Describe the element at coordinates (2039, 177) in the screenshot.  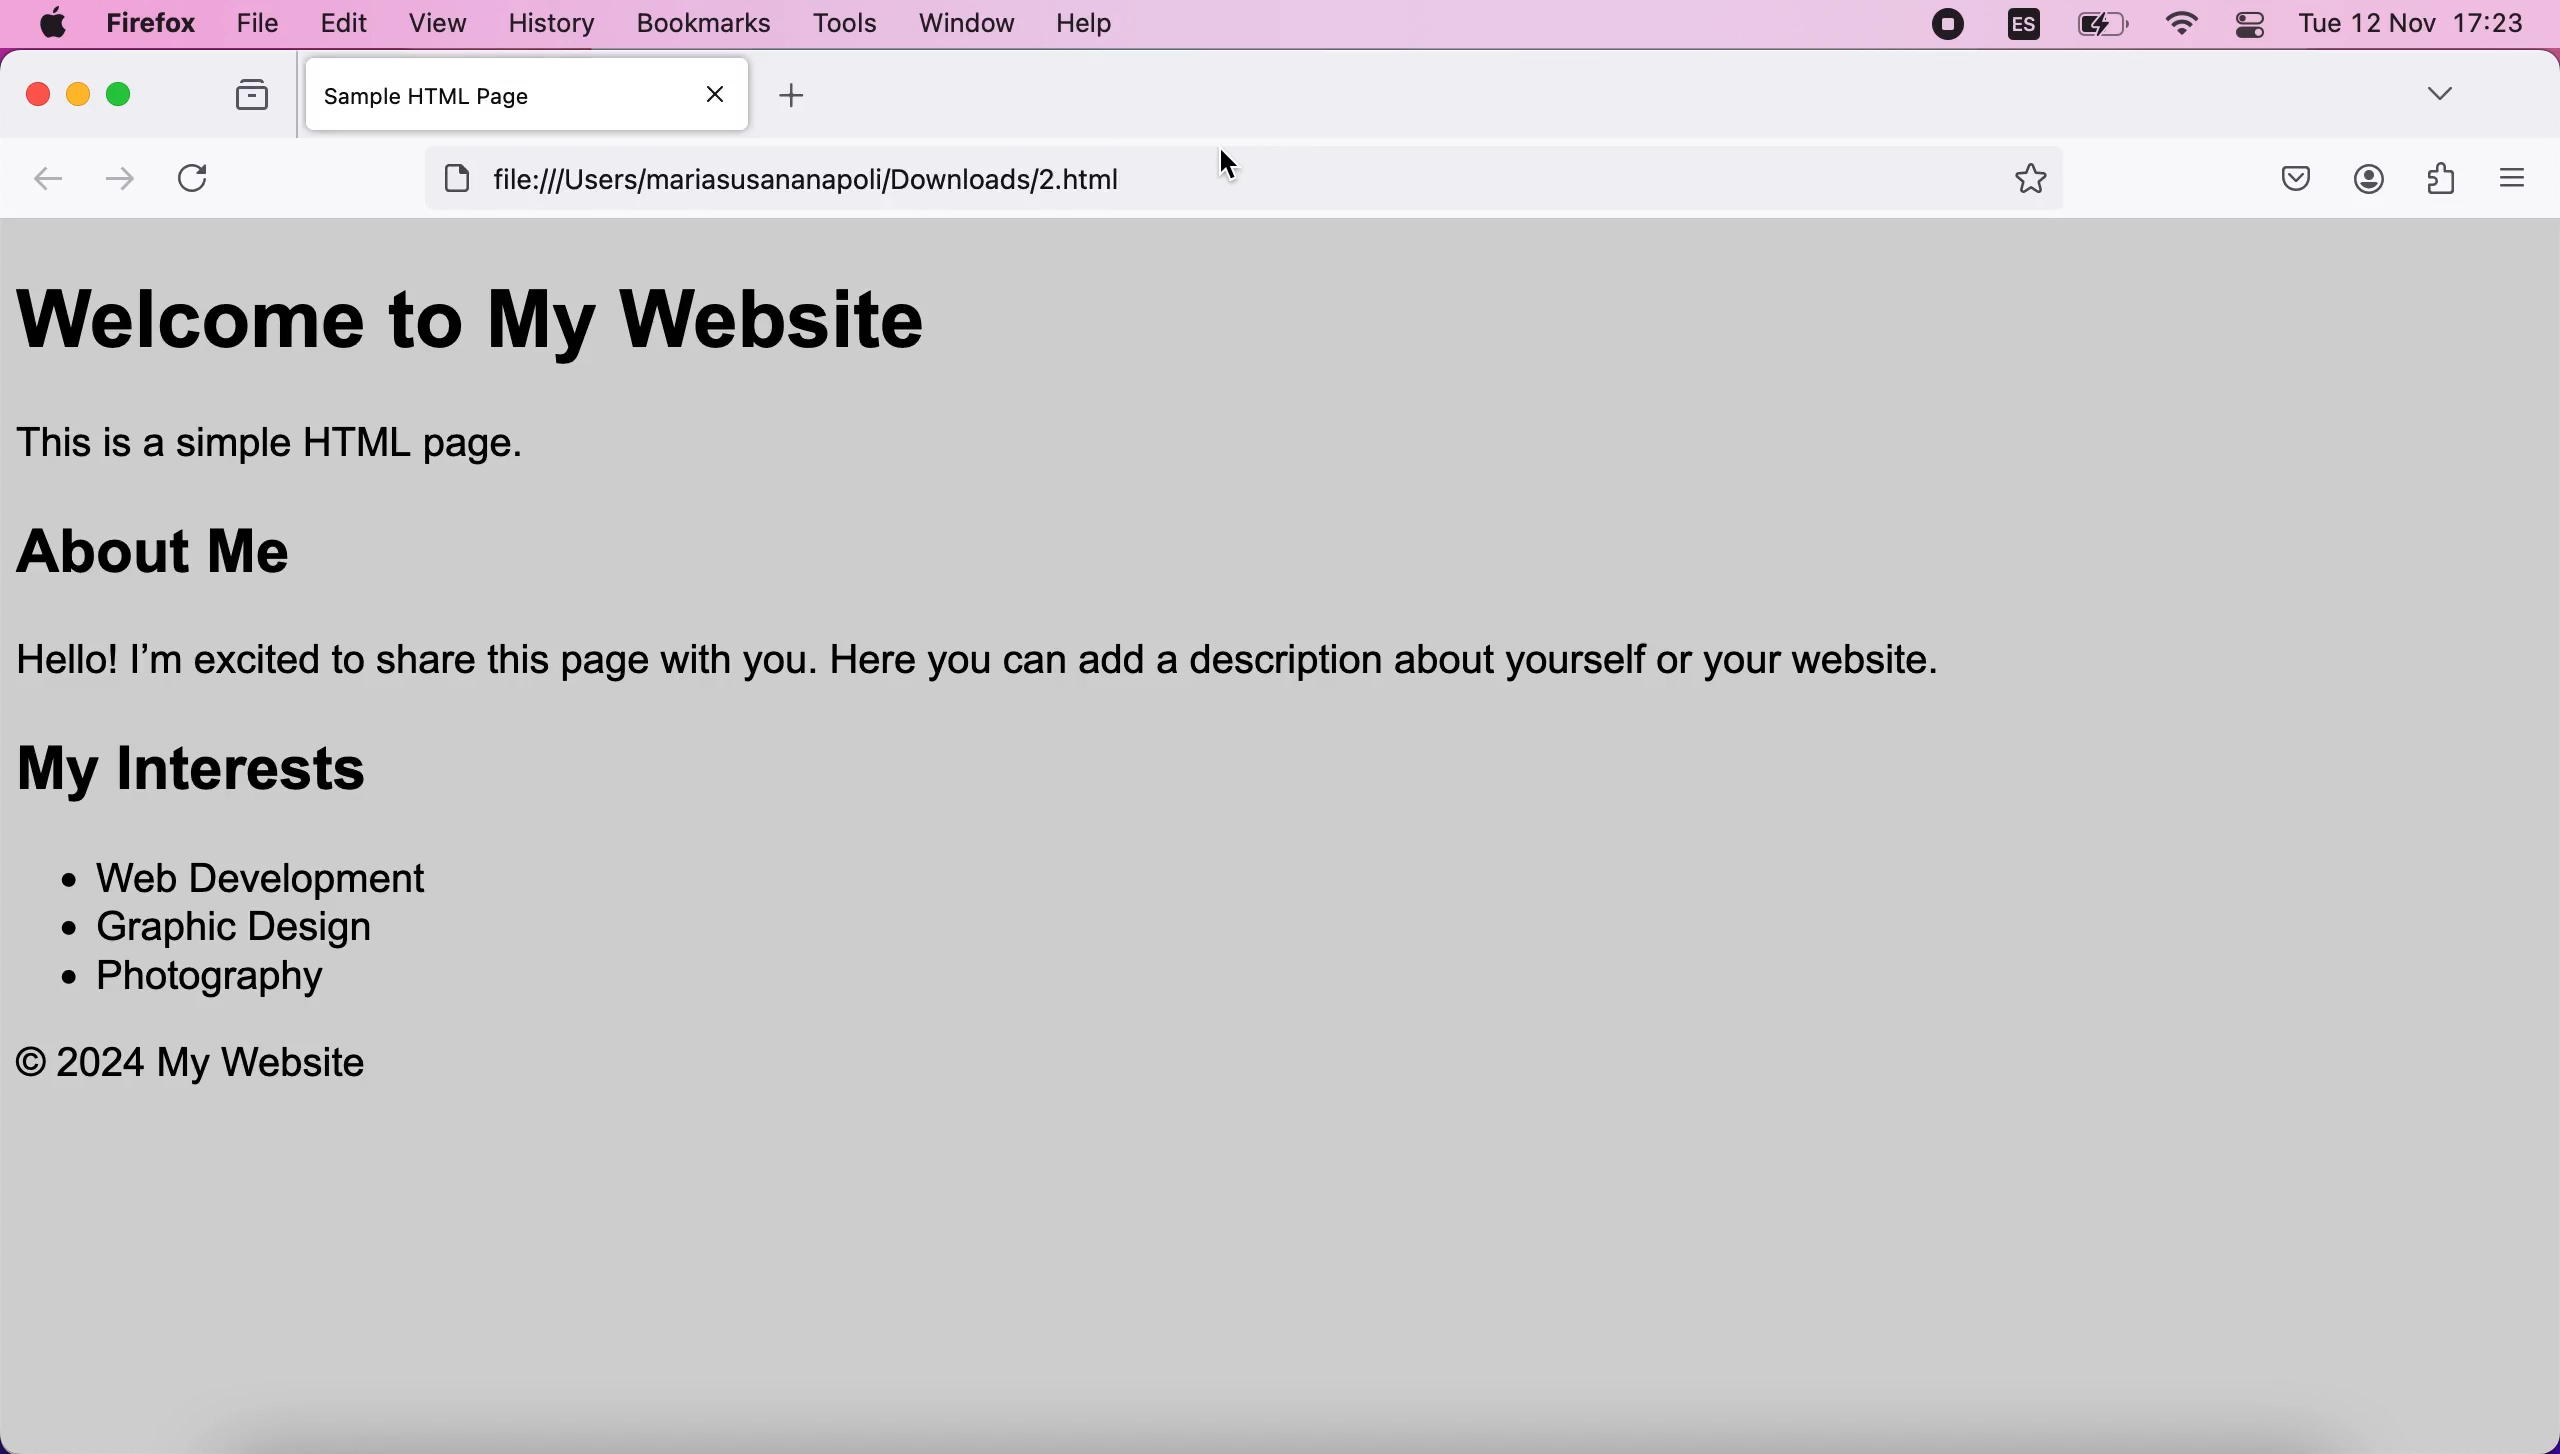
I see `favorites` at that location.